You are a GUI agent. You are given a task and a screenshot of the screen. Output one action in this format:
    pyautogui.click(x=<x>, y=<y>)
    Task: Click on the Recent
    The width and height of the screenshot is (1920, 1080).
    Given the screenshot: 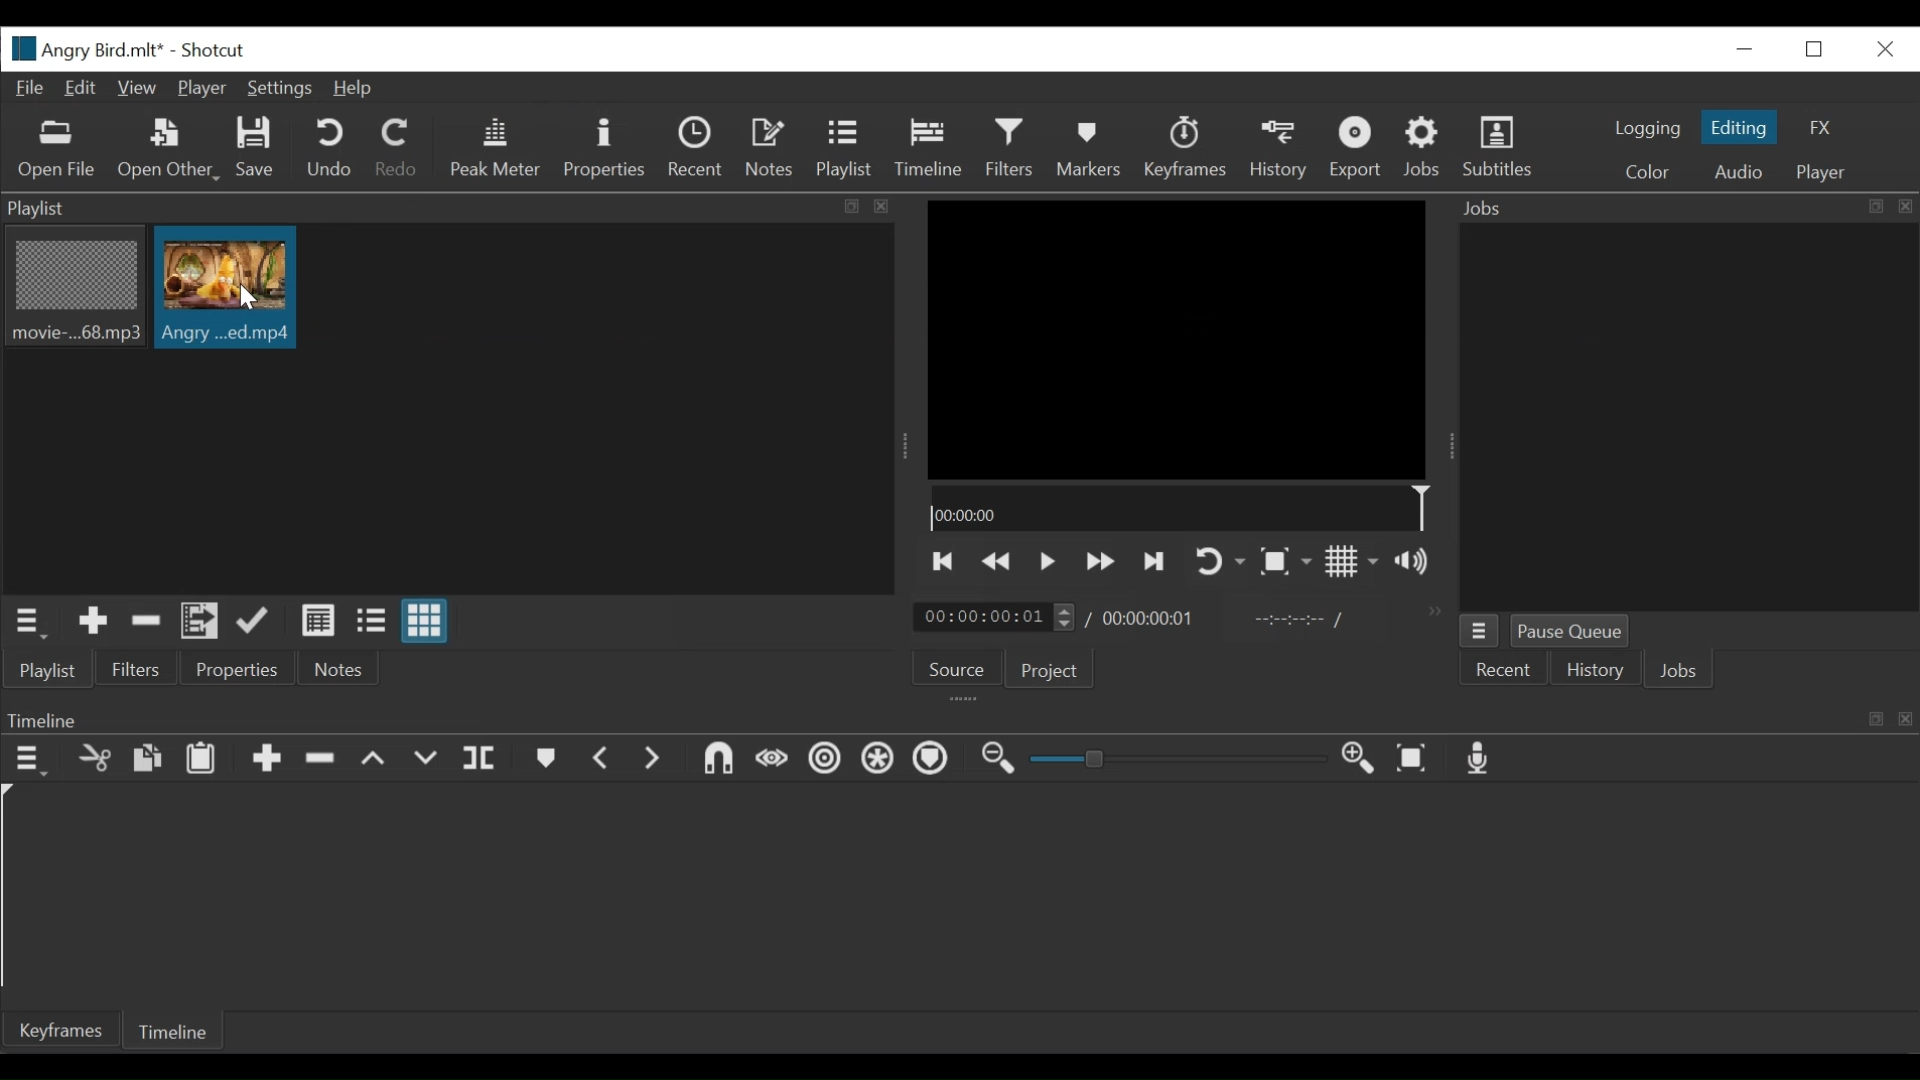 What is the action you would take?
    pyautogui.click(x=698, y=150)
    